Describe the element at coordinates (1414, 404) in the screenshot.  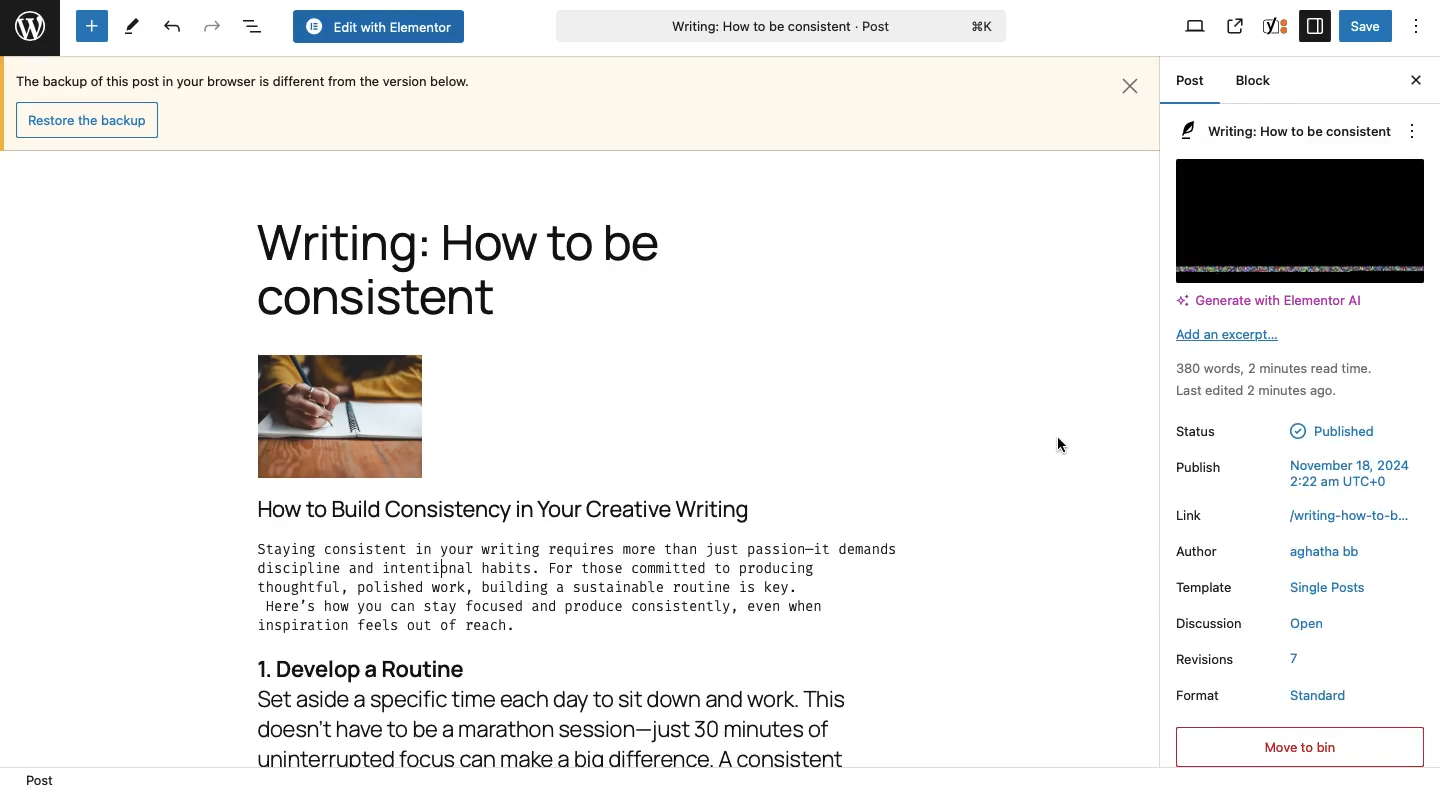
I see `More` at that location.